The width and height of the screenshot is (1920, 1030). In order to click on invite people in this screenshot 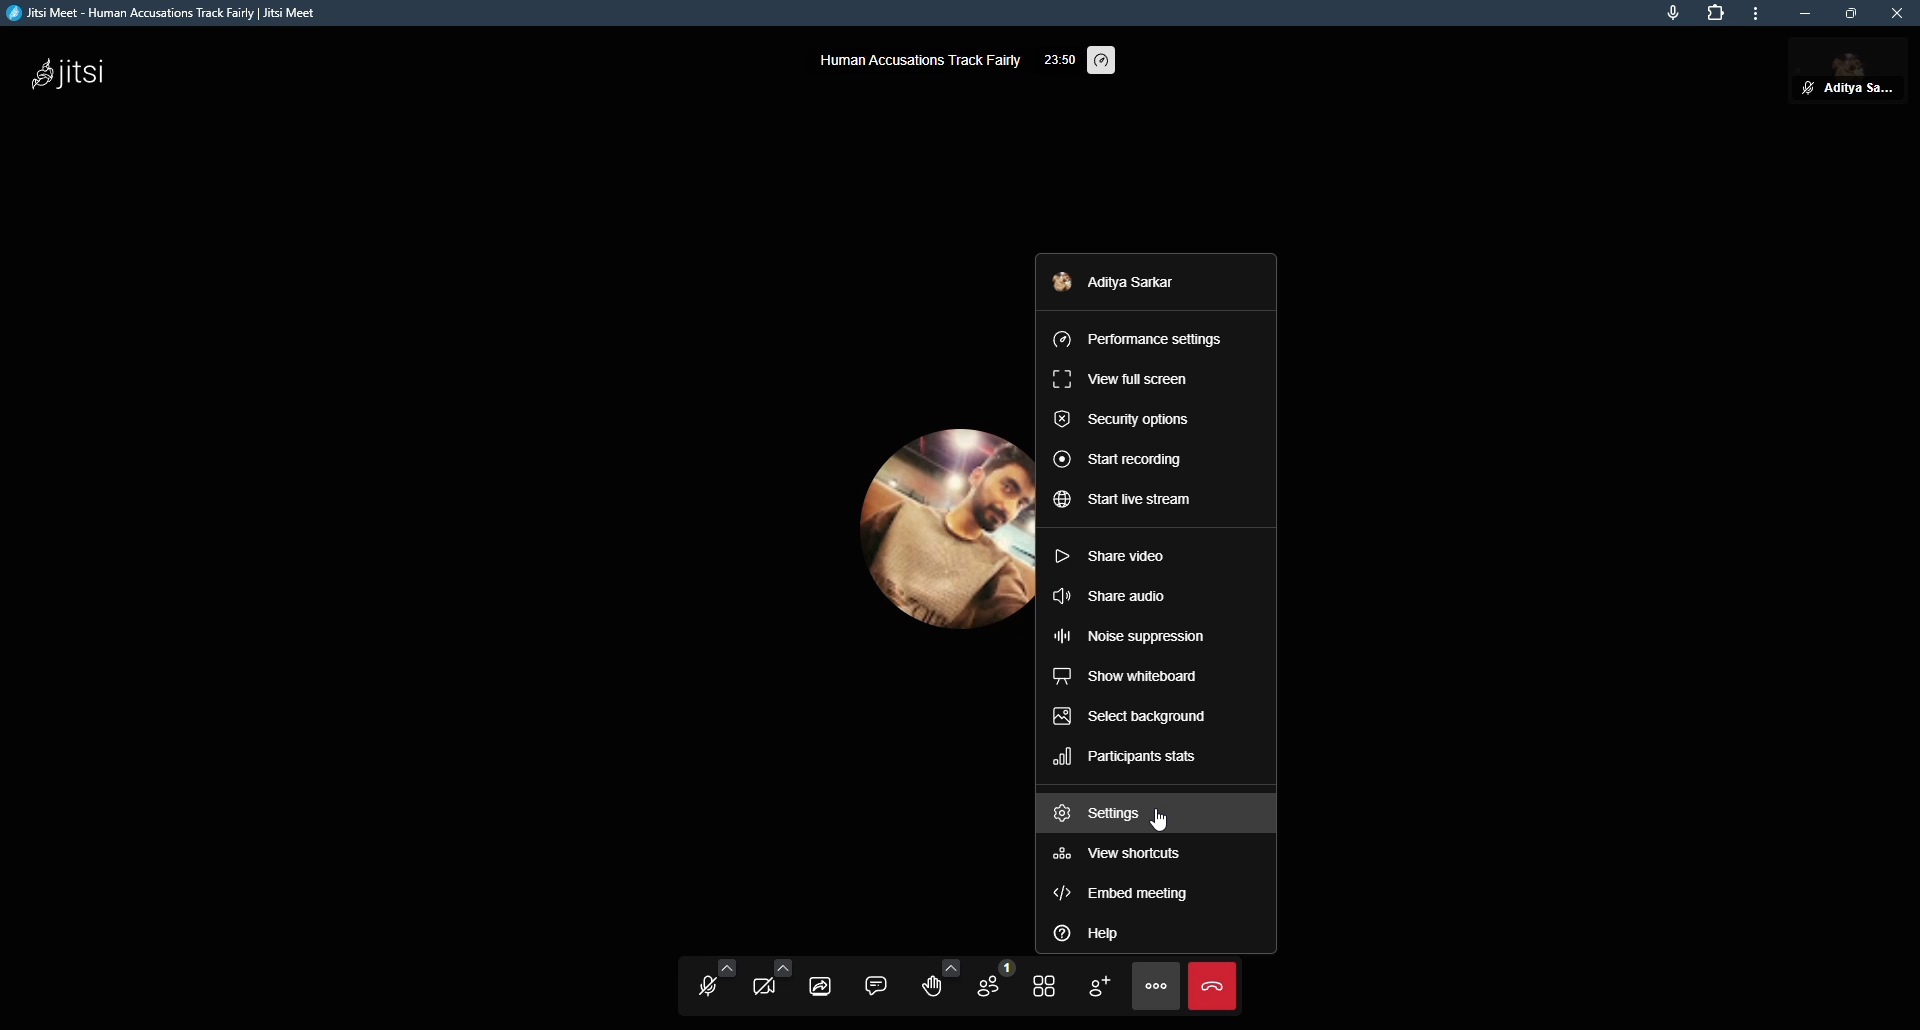, I will do `click(1098, 986)`.